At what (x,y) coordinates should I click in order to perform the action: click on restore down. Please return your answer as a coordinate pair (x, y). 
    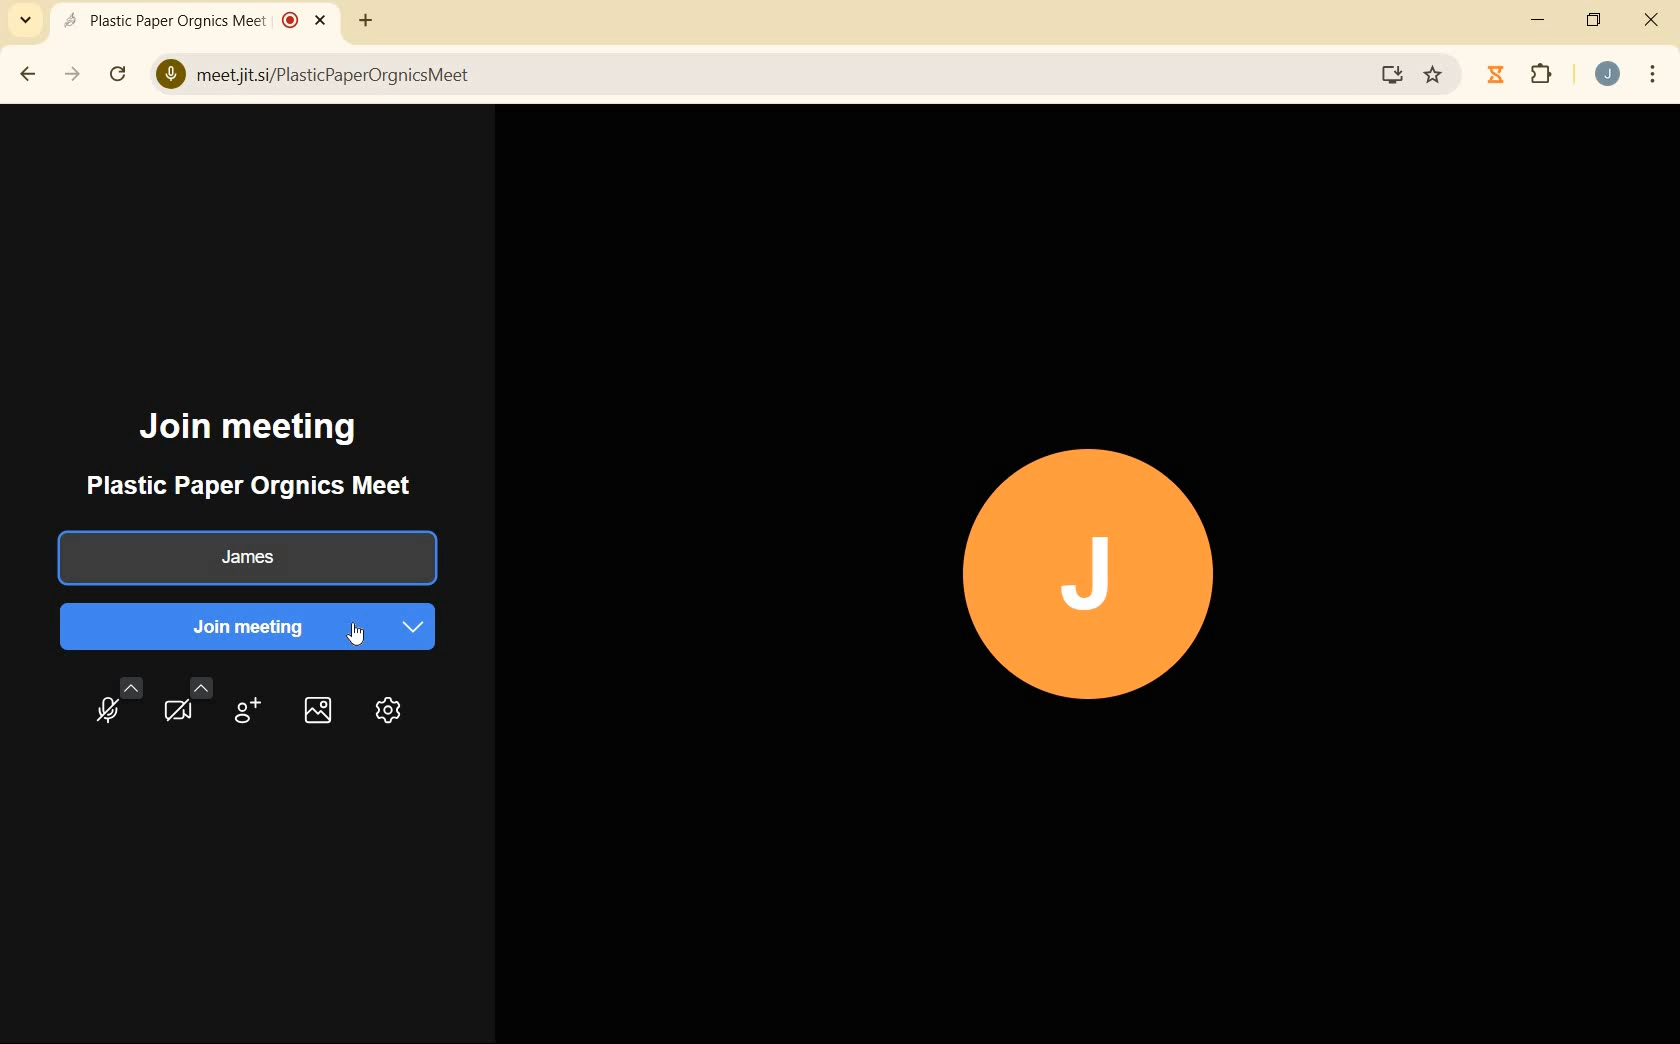
    Looking at the image, I should click on (1596, 22).